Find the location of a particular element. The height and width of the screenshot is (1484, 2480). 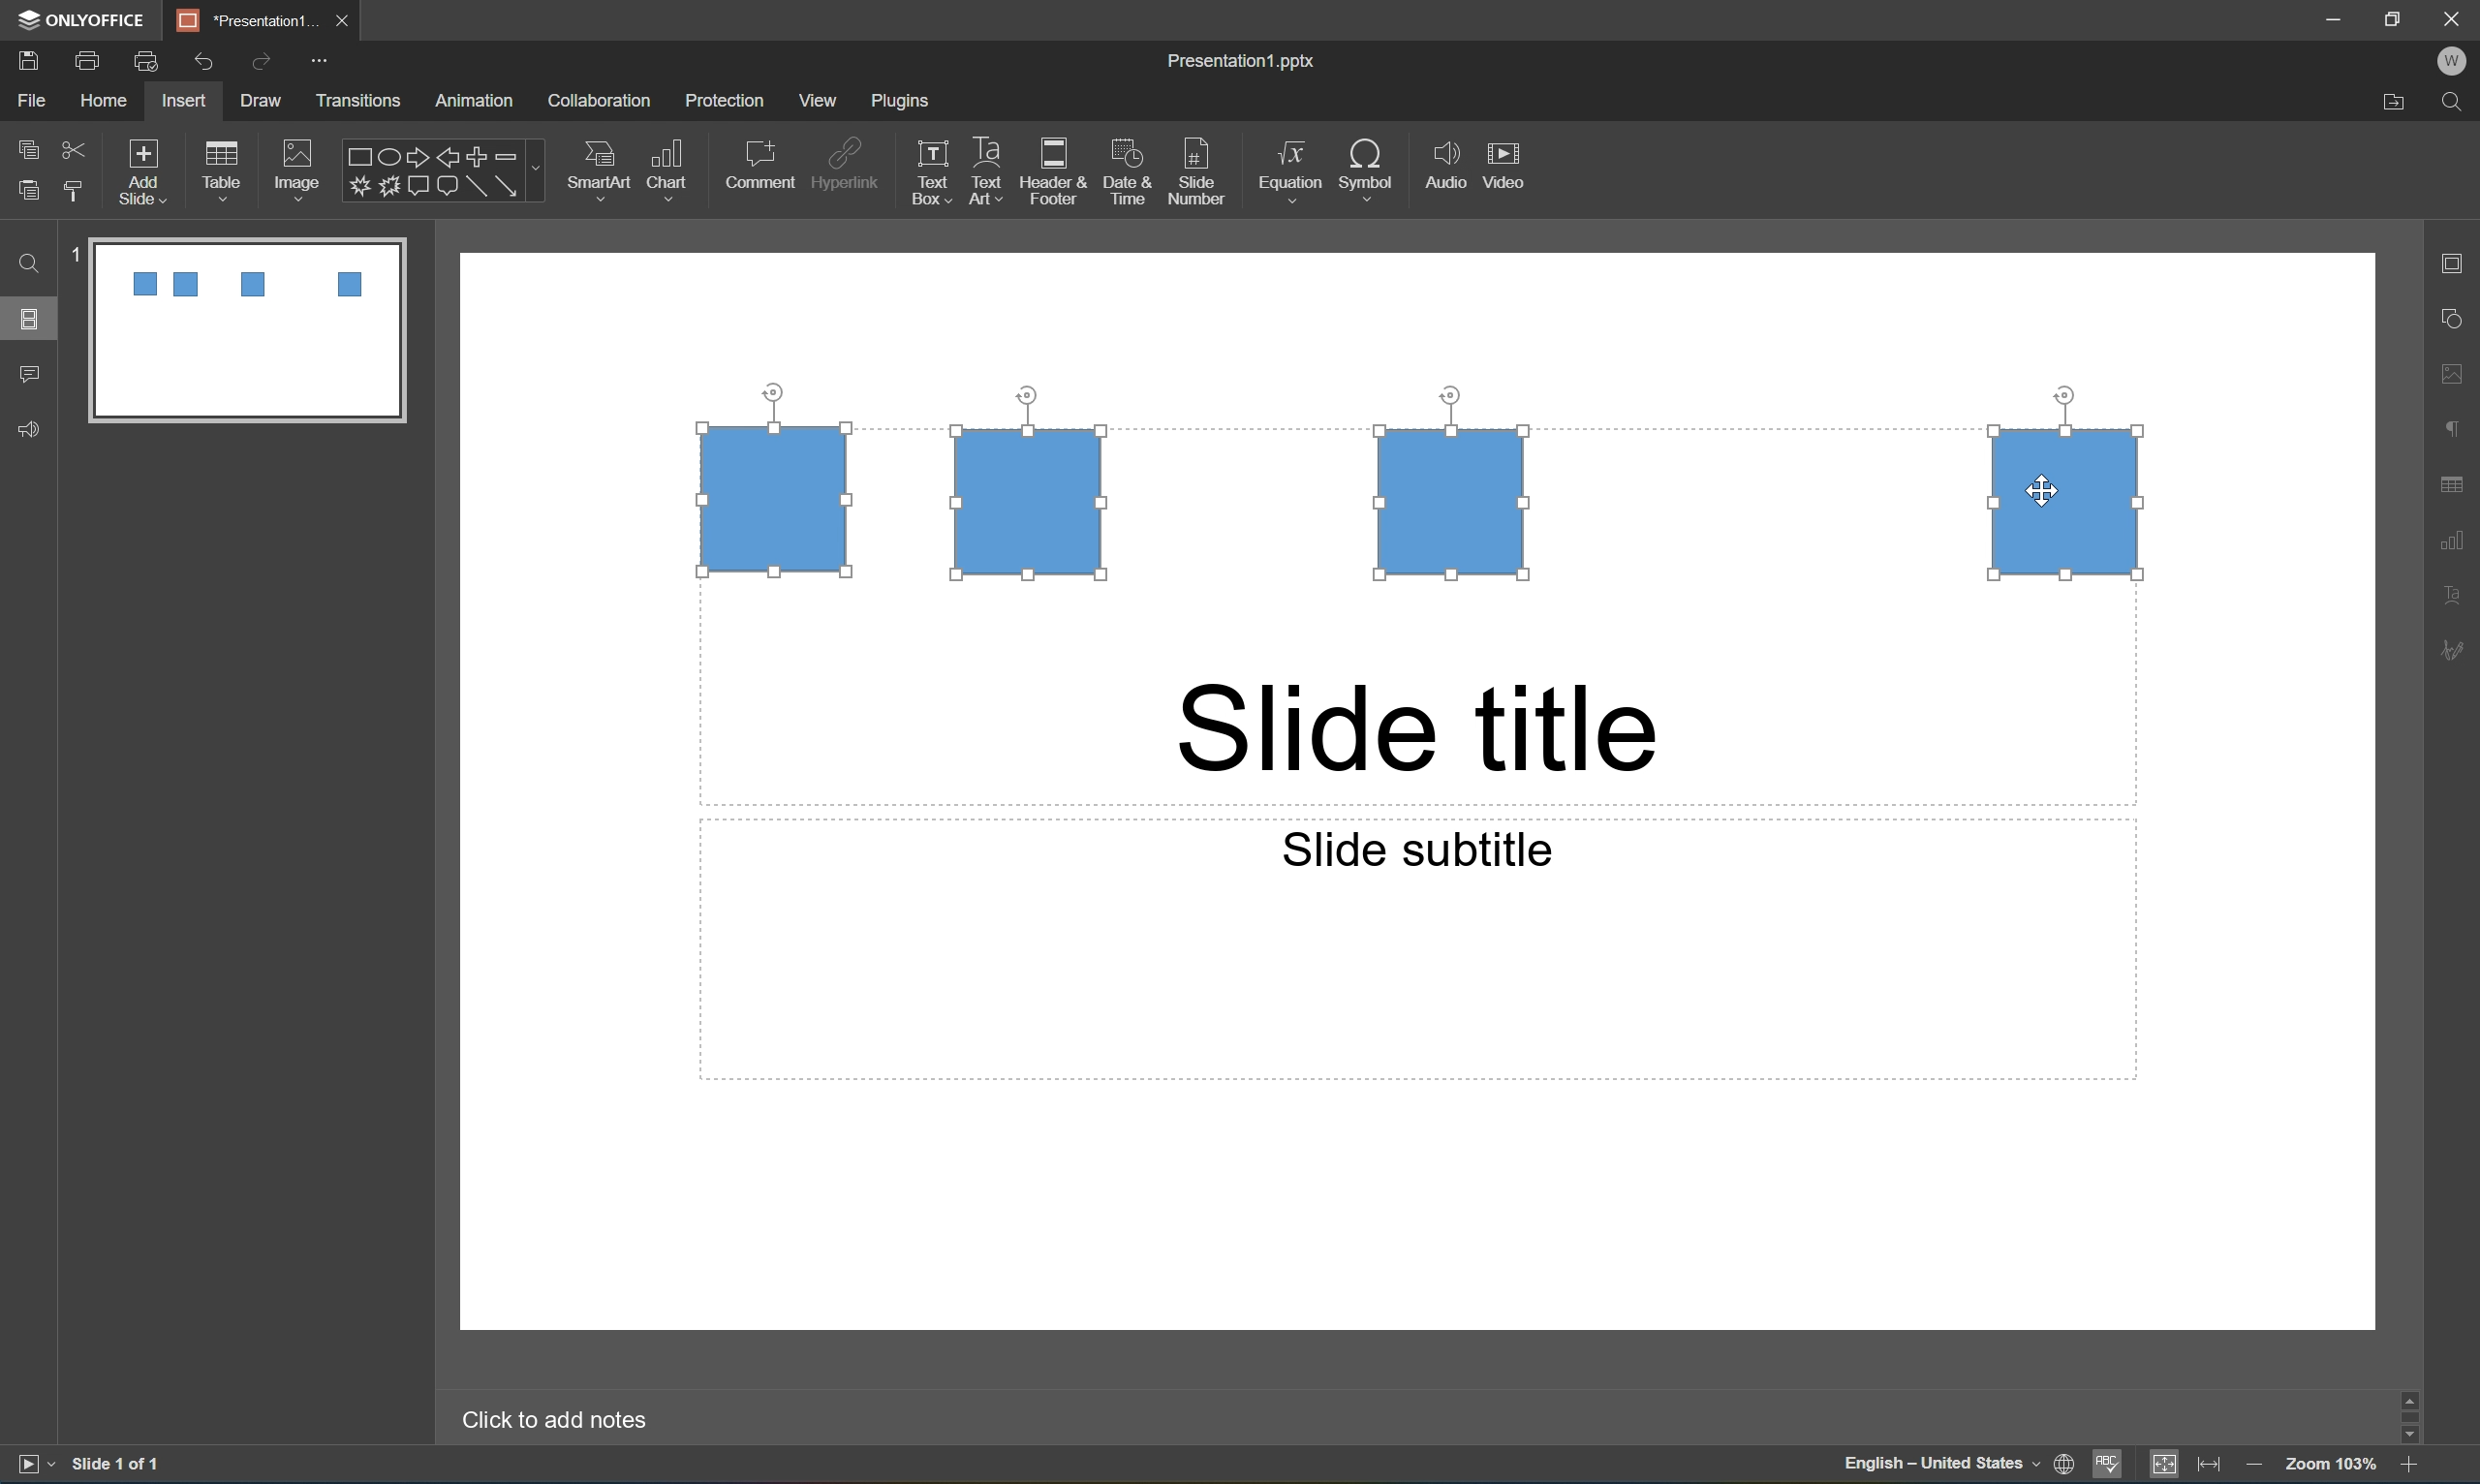

zoom in is located at coordinates (2407, 1469).